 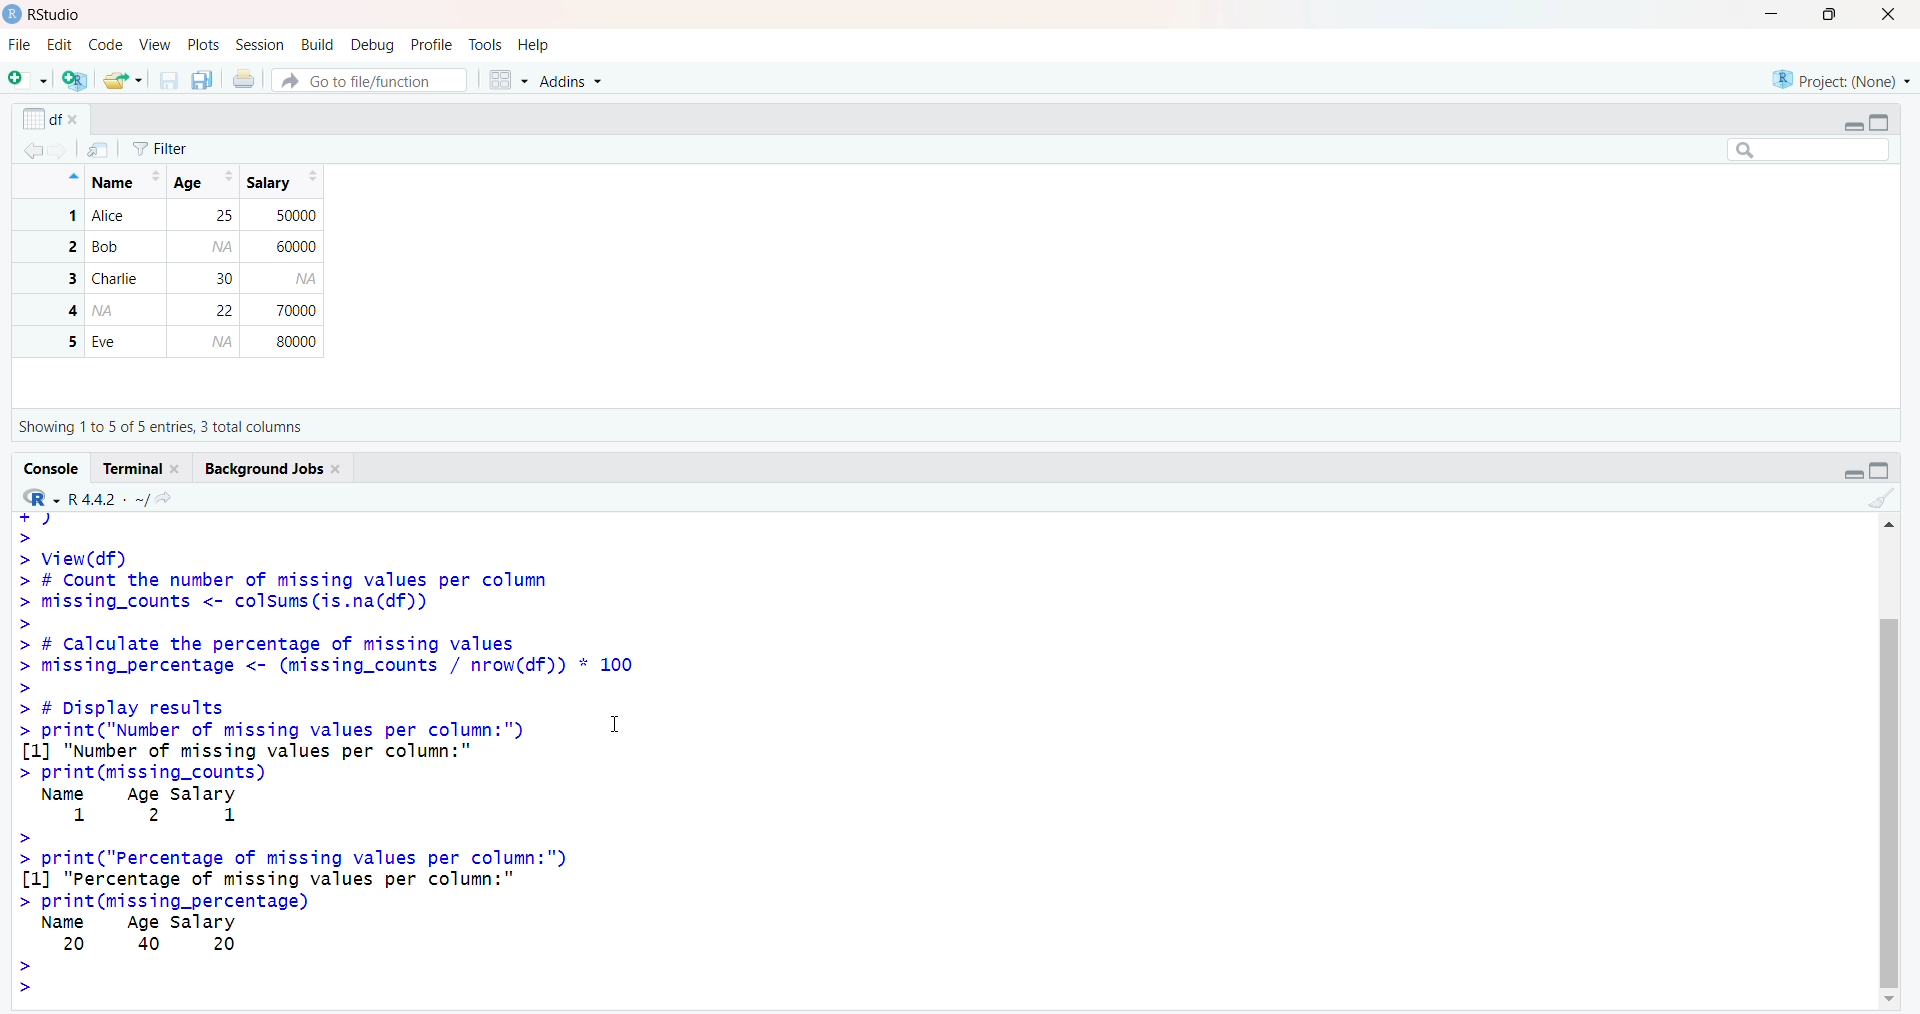 I want to click on +7
>
> View(df)
> # Count the number of missing values per column
> missing_counts <- colsums(is.na(df))
>
> # Calculate the percentage of missing values
> missing_percentage <- (missing_counts / nrow(df)) * 100
>
> # Display results
> print("Number of missing values per column:") I
[1] "Number of missing values per column:"
> print(missing_counts)

Name Age salary

1 2 1

>
> print("Percentage of missing values per column:")
[1] "Percentage of missing values per column:"
> print(missing_percentage)

Name Age salary

20 40 20

>
>, so click(x=342, y=763).